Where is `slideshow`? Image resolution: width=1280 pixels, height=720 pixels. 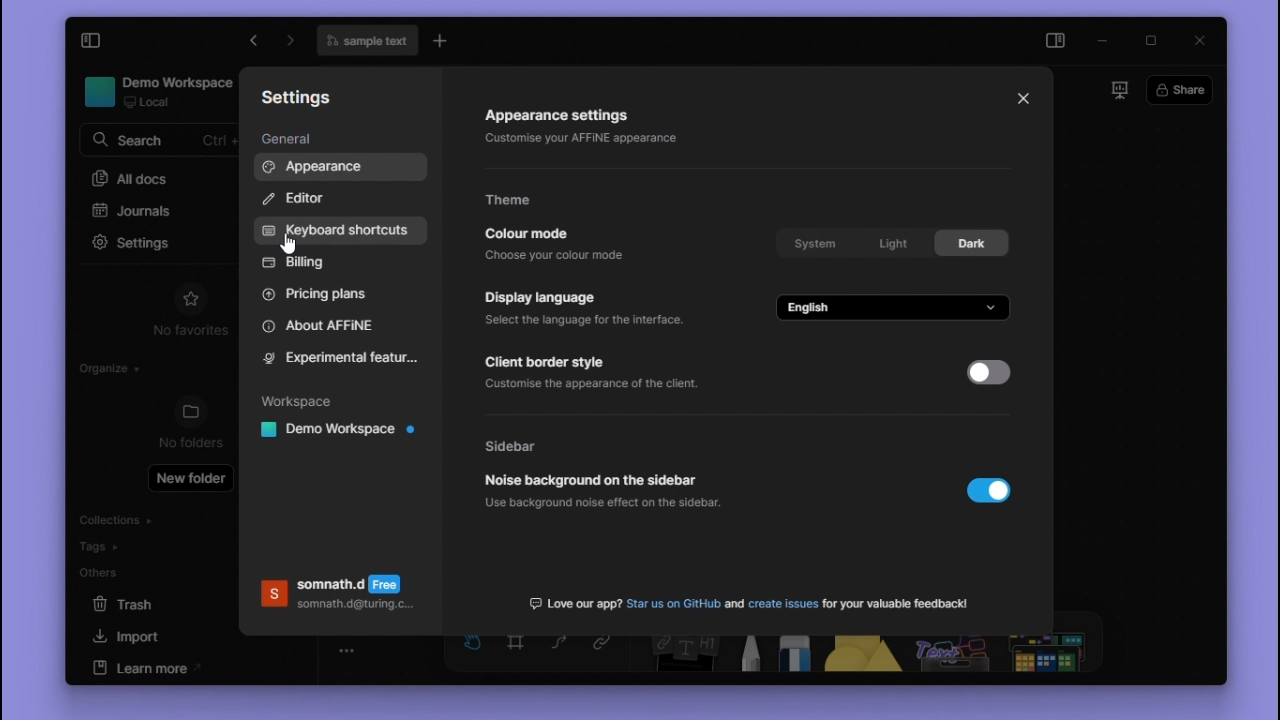 slideshow is located at coordinates (1118, 90).